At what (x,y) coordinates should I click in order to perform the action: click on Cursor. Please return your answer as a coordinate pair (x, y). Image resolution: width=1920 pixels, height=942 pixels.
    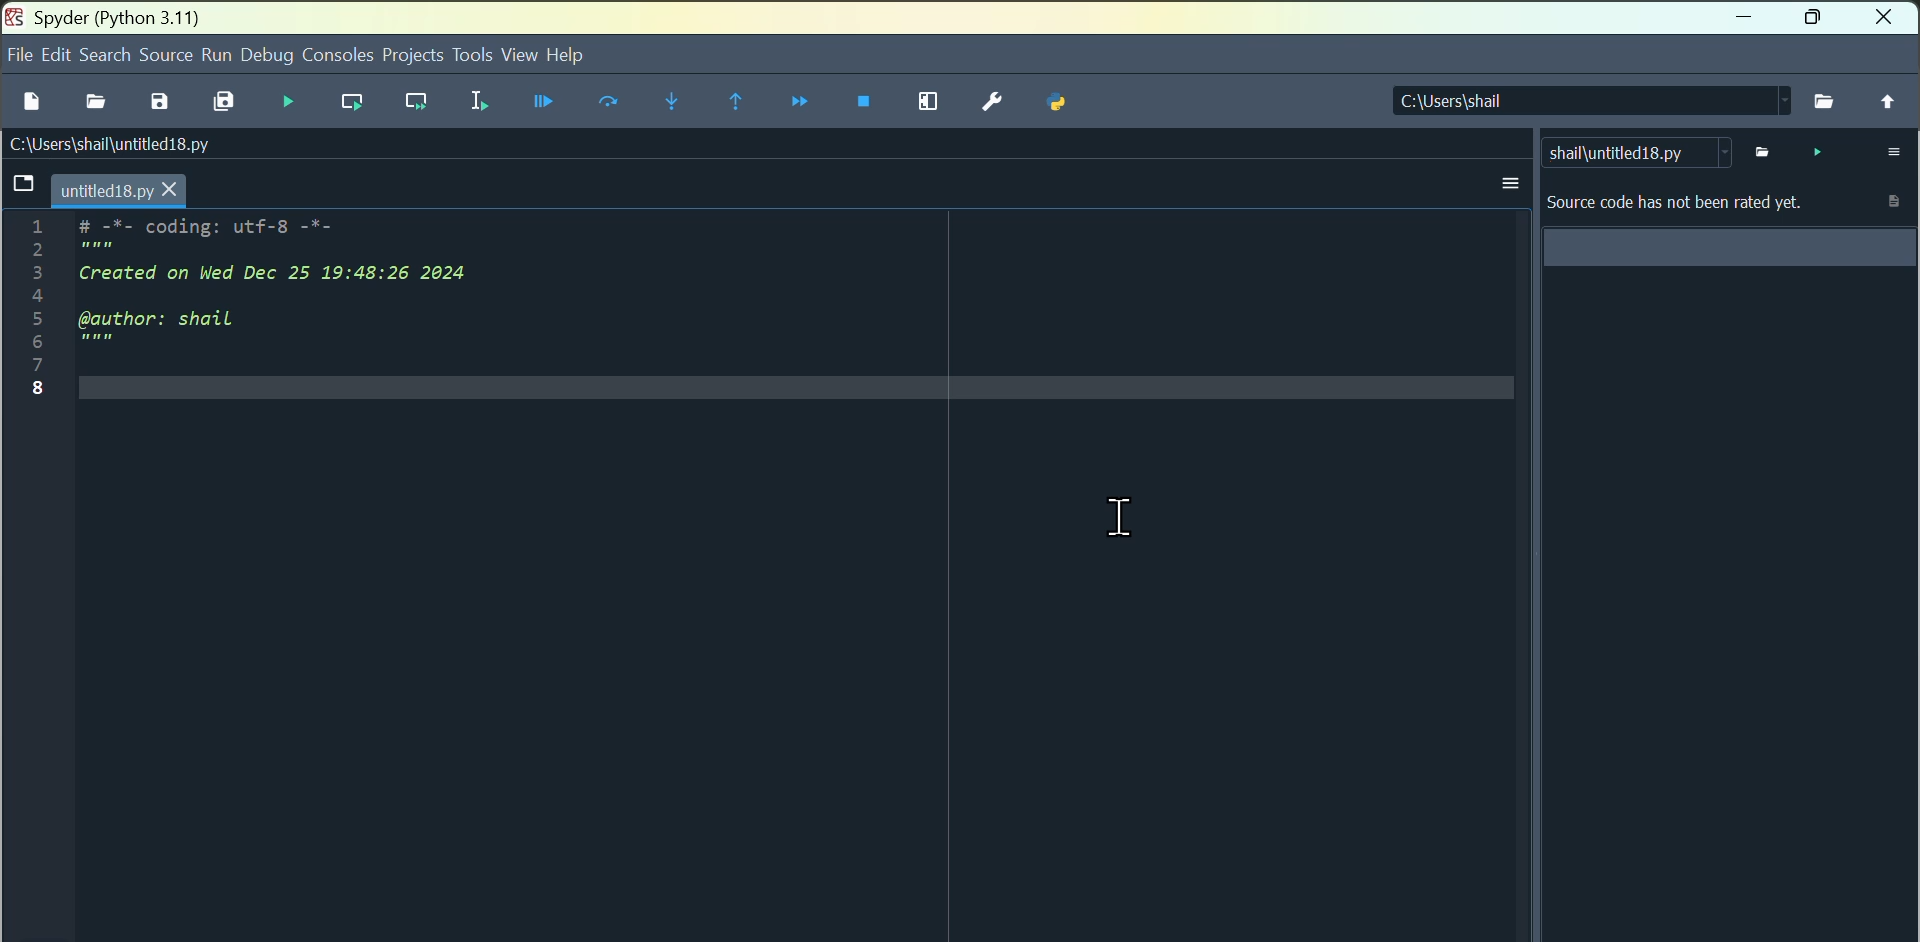
    Looking at the image, I should click on (1121, 516).